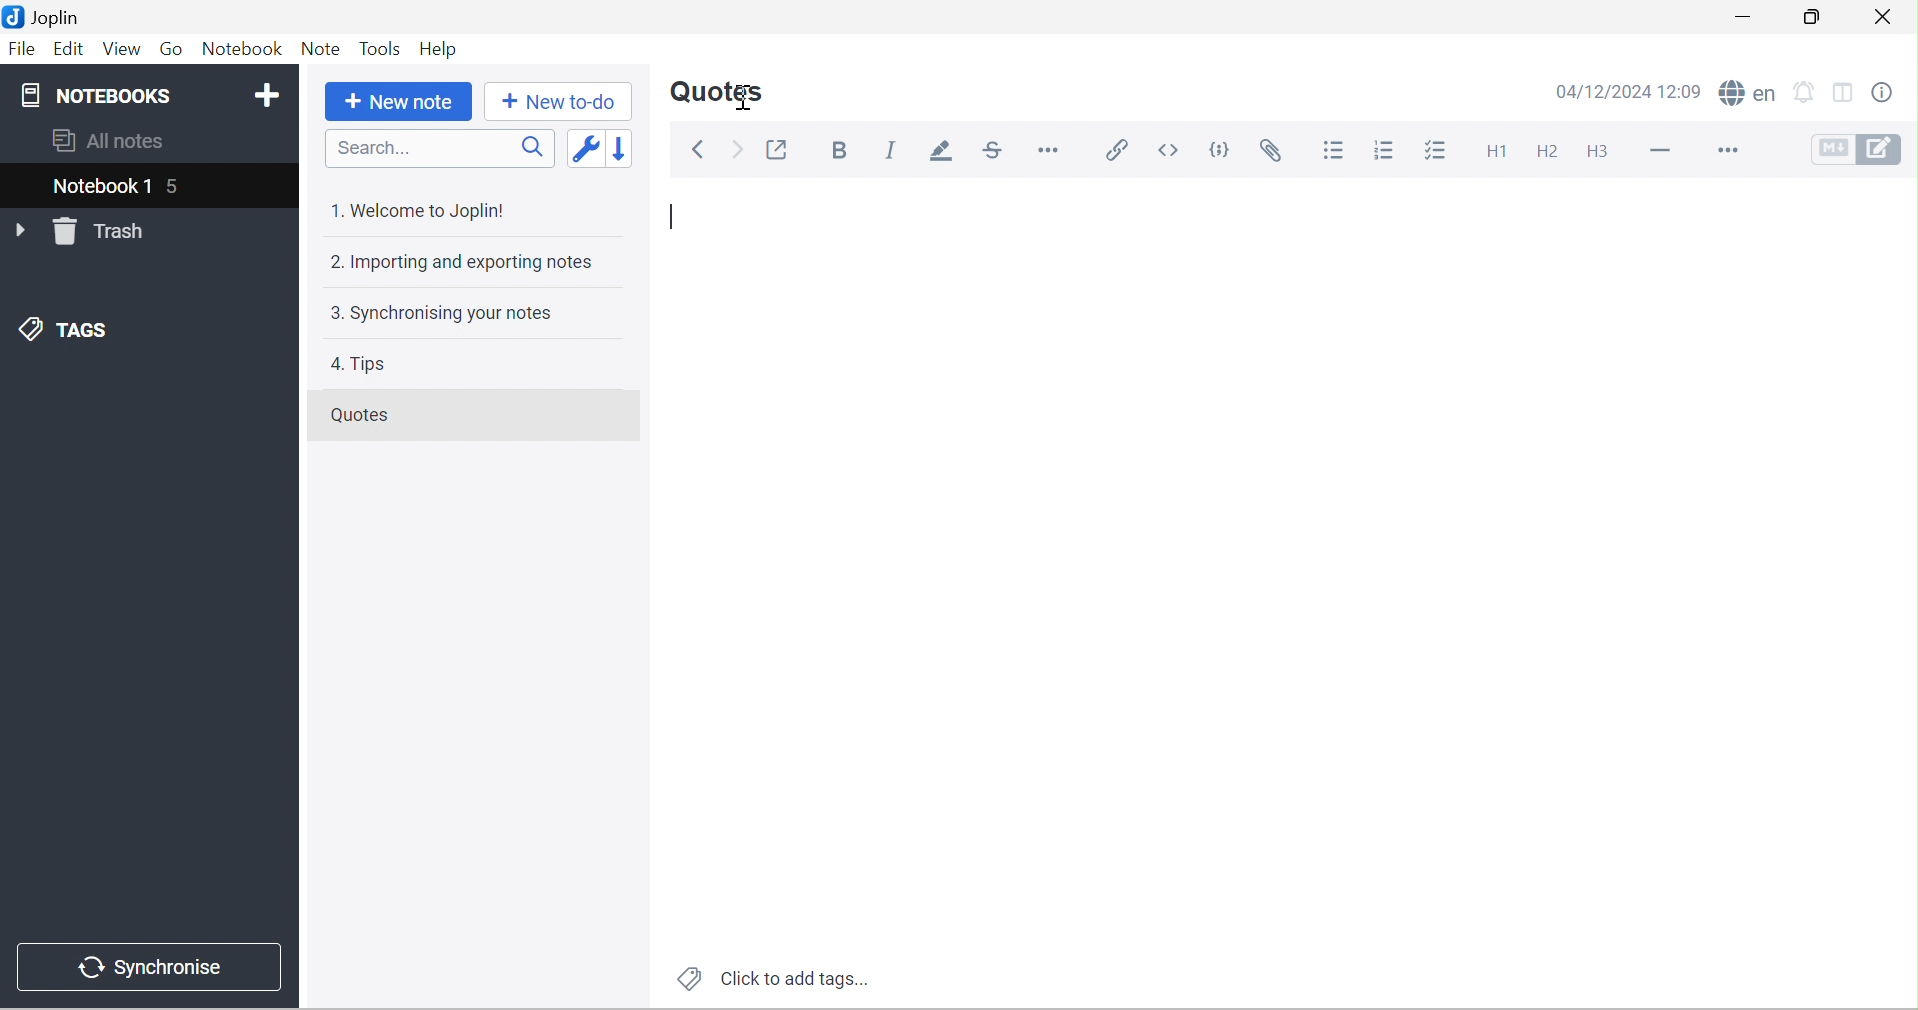  What do you see at coordinates (1174, 150) in the screenshot?
I see `Inline code` at bounding box center [1174, 150].